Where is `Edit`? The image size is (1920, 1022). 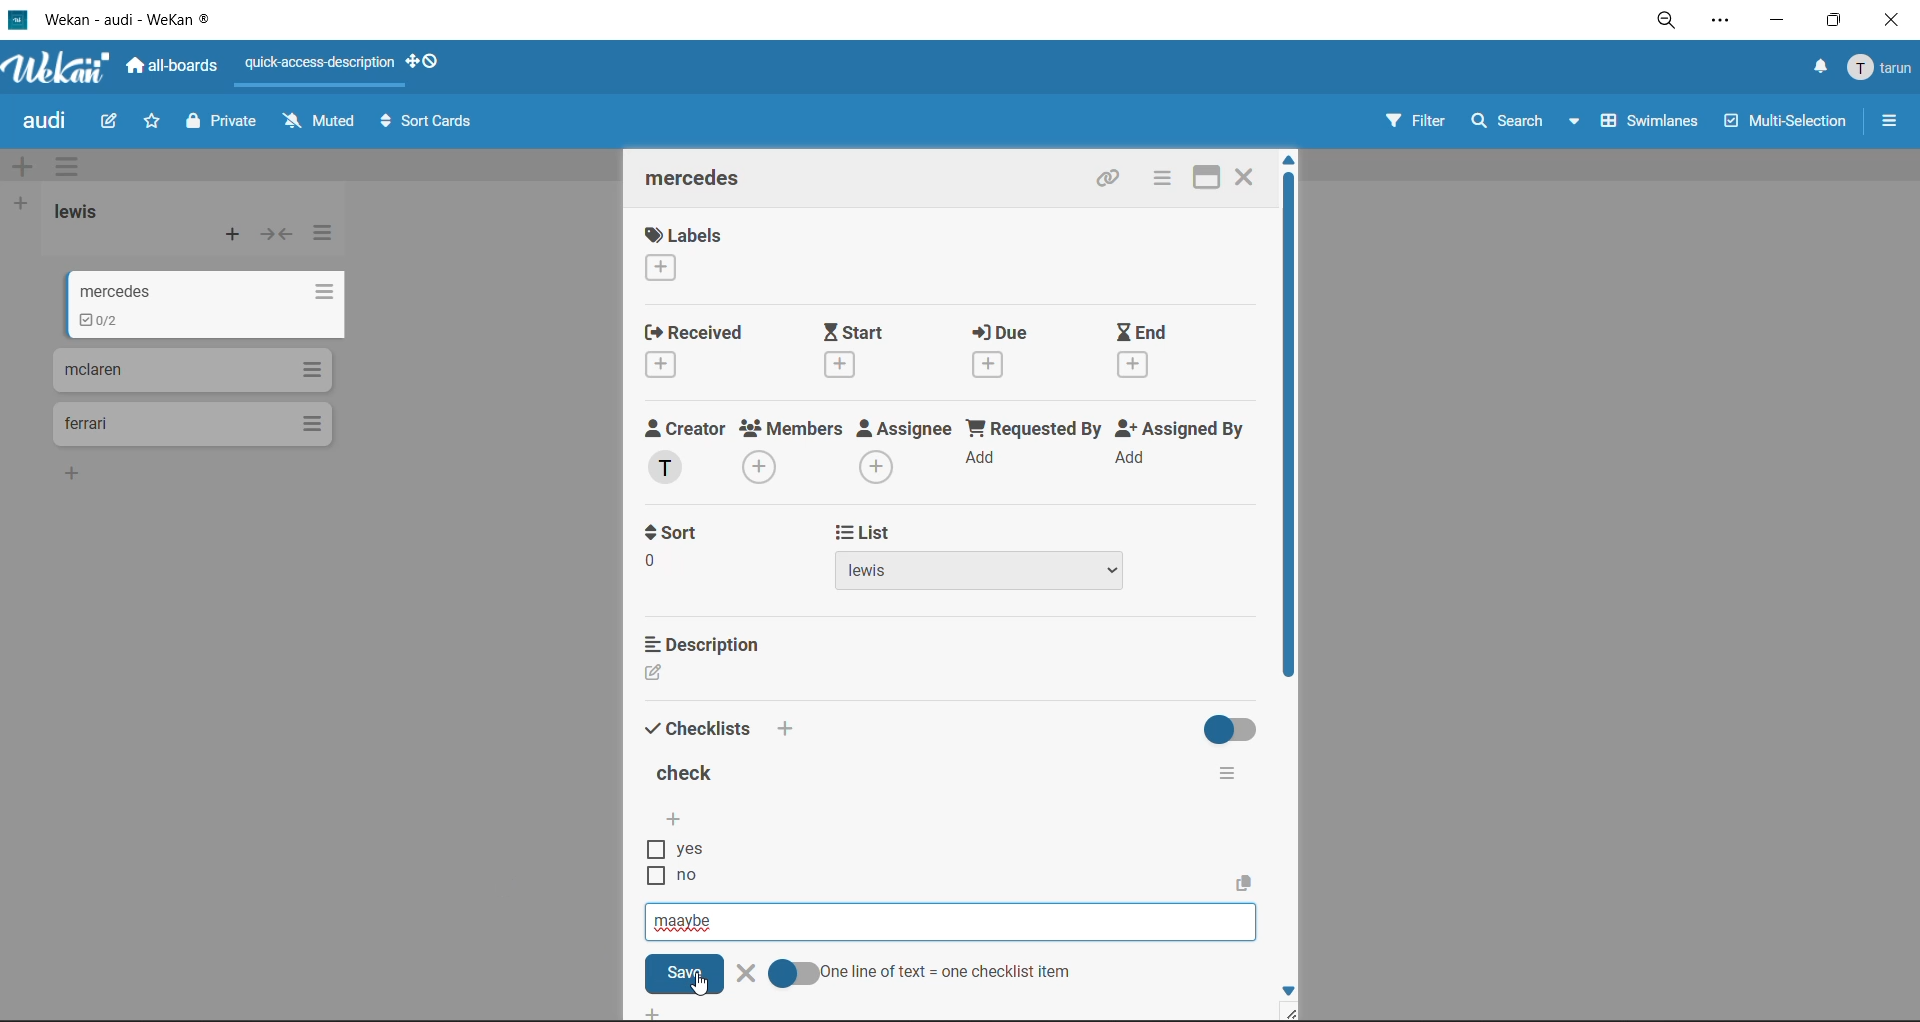 Edit is located at coordinates (653, 673).